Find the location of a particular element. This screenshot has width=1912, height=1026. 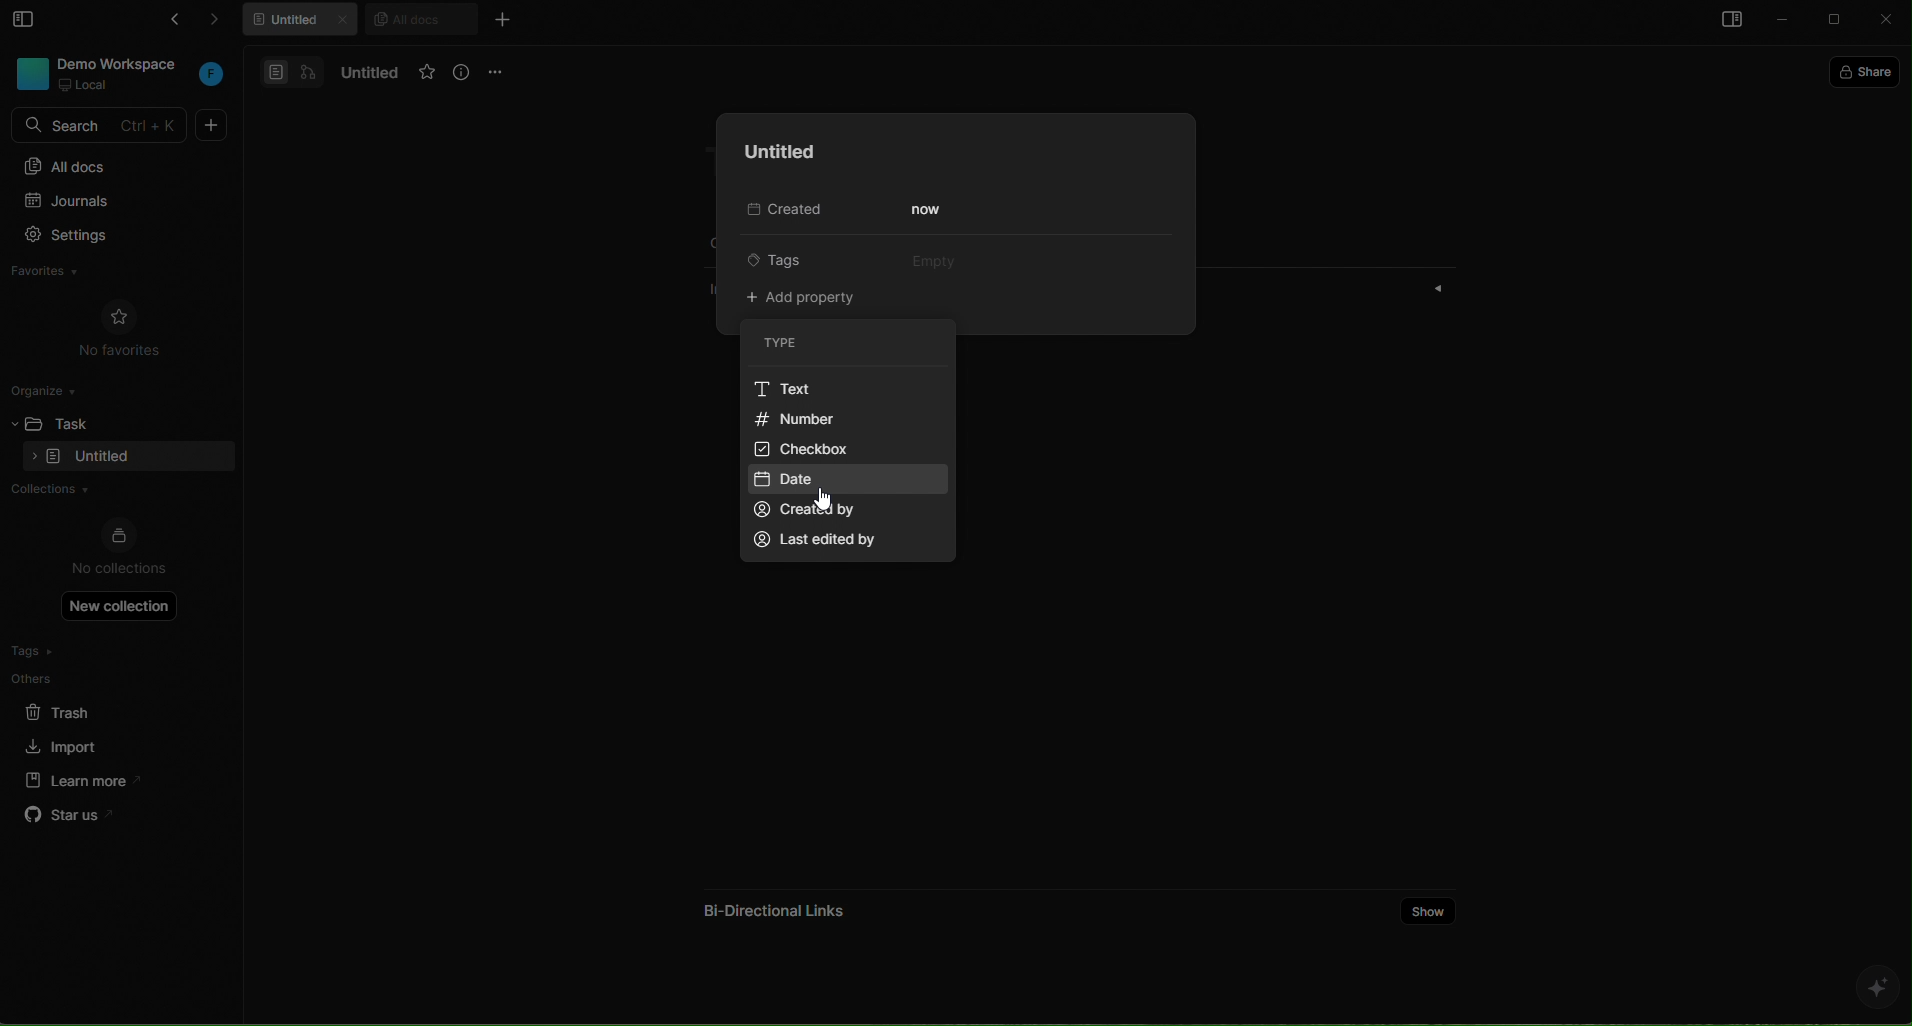

new collection is located at coordinates (120, 605).